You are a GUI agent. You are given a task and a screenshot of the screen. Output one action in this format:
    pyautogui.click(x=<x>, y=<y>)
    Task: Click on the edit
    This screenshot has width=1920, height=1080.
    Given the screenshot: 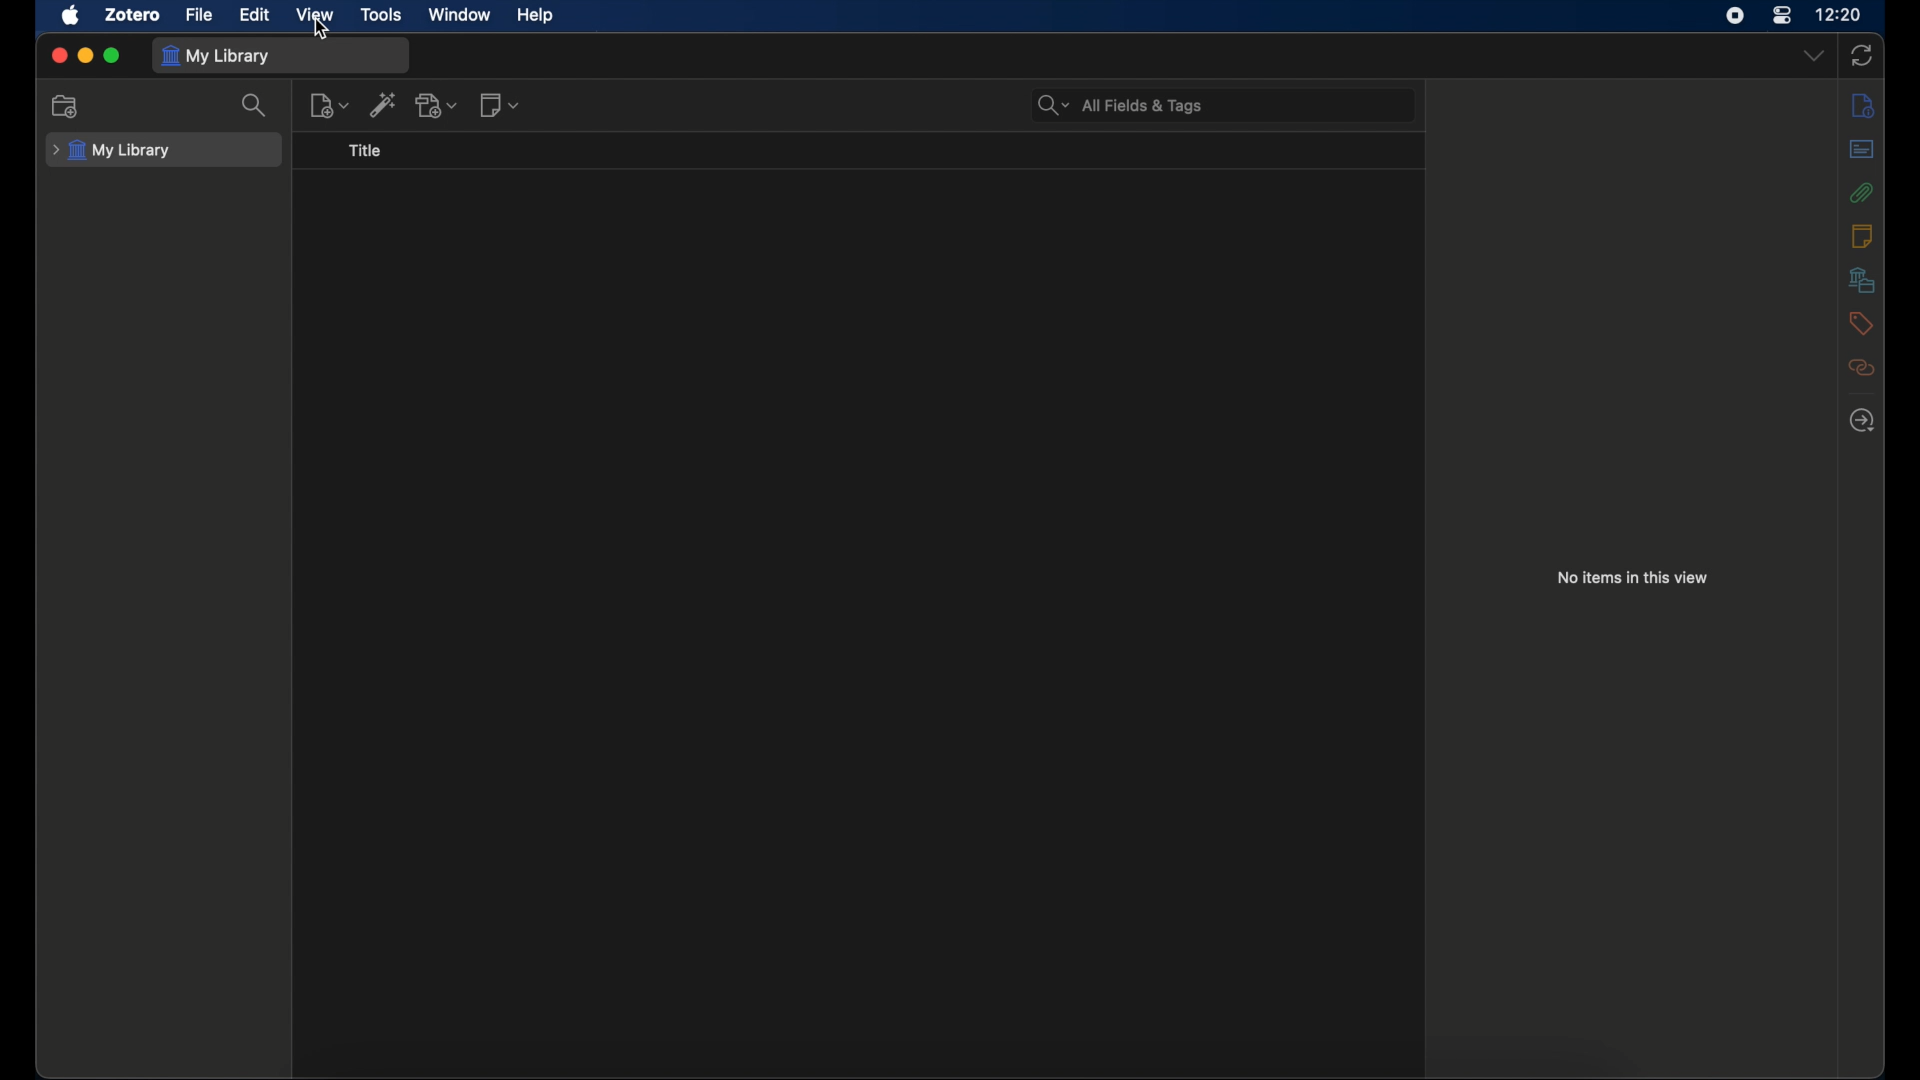 What is the action you would take?
    pyautogui.click(x=256, y=15)
    